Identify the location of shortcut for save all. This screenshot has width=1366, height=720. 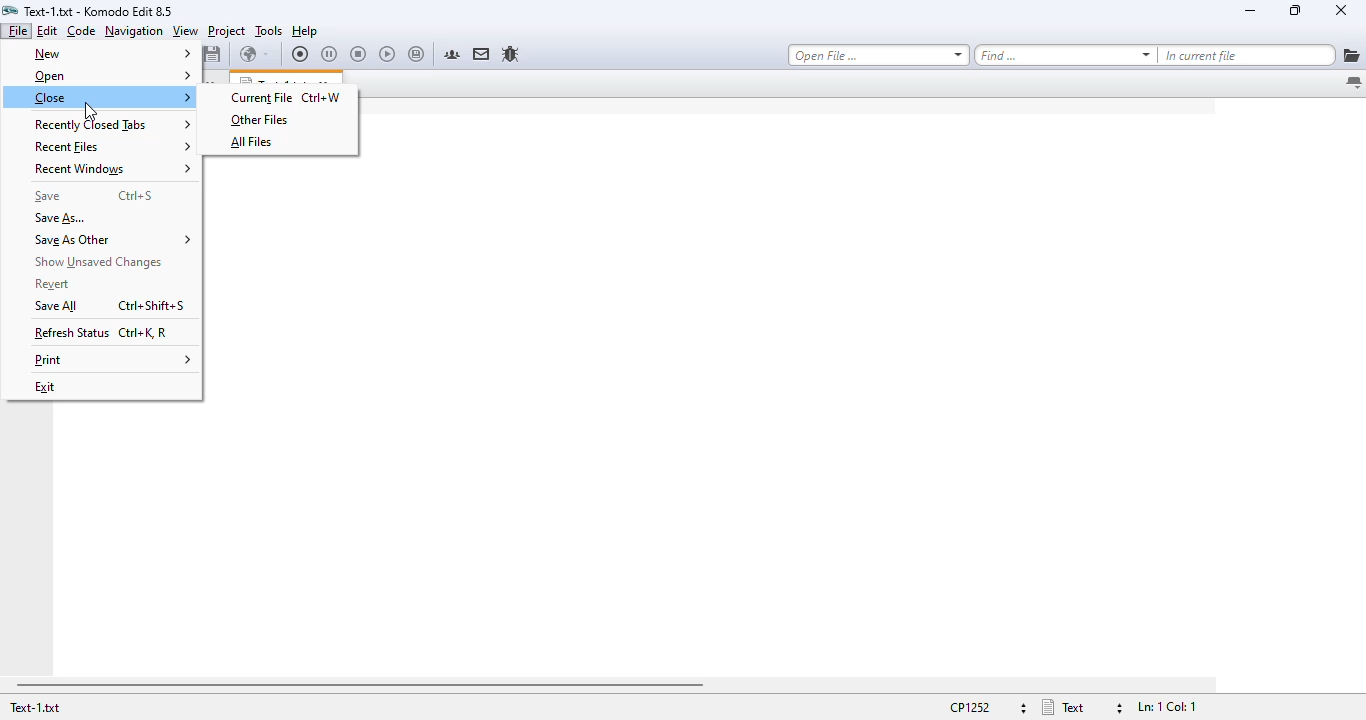
(154, 306).